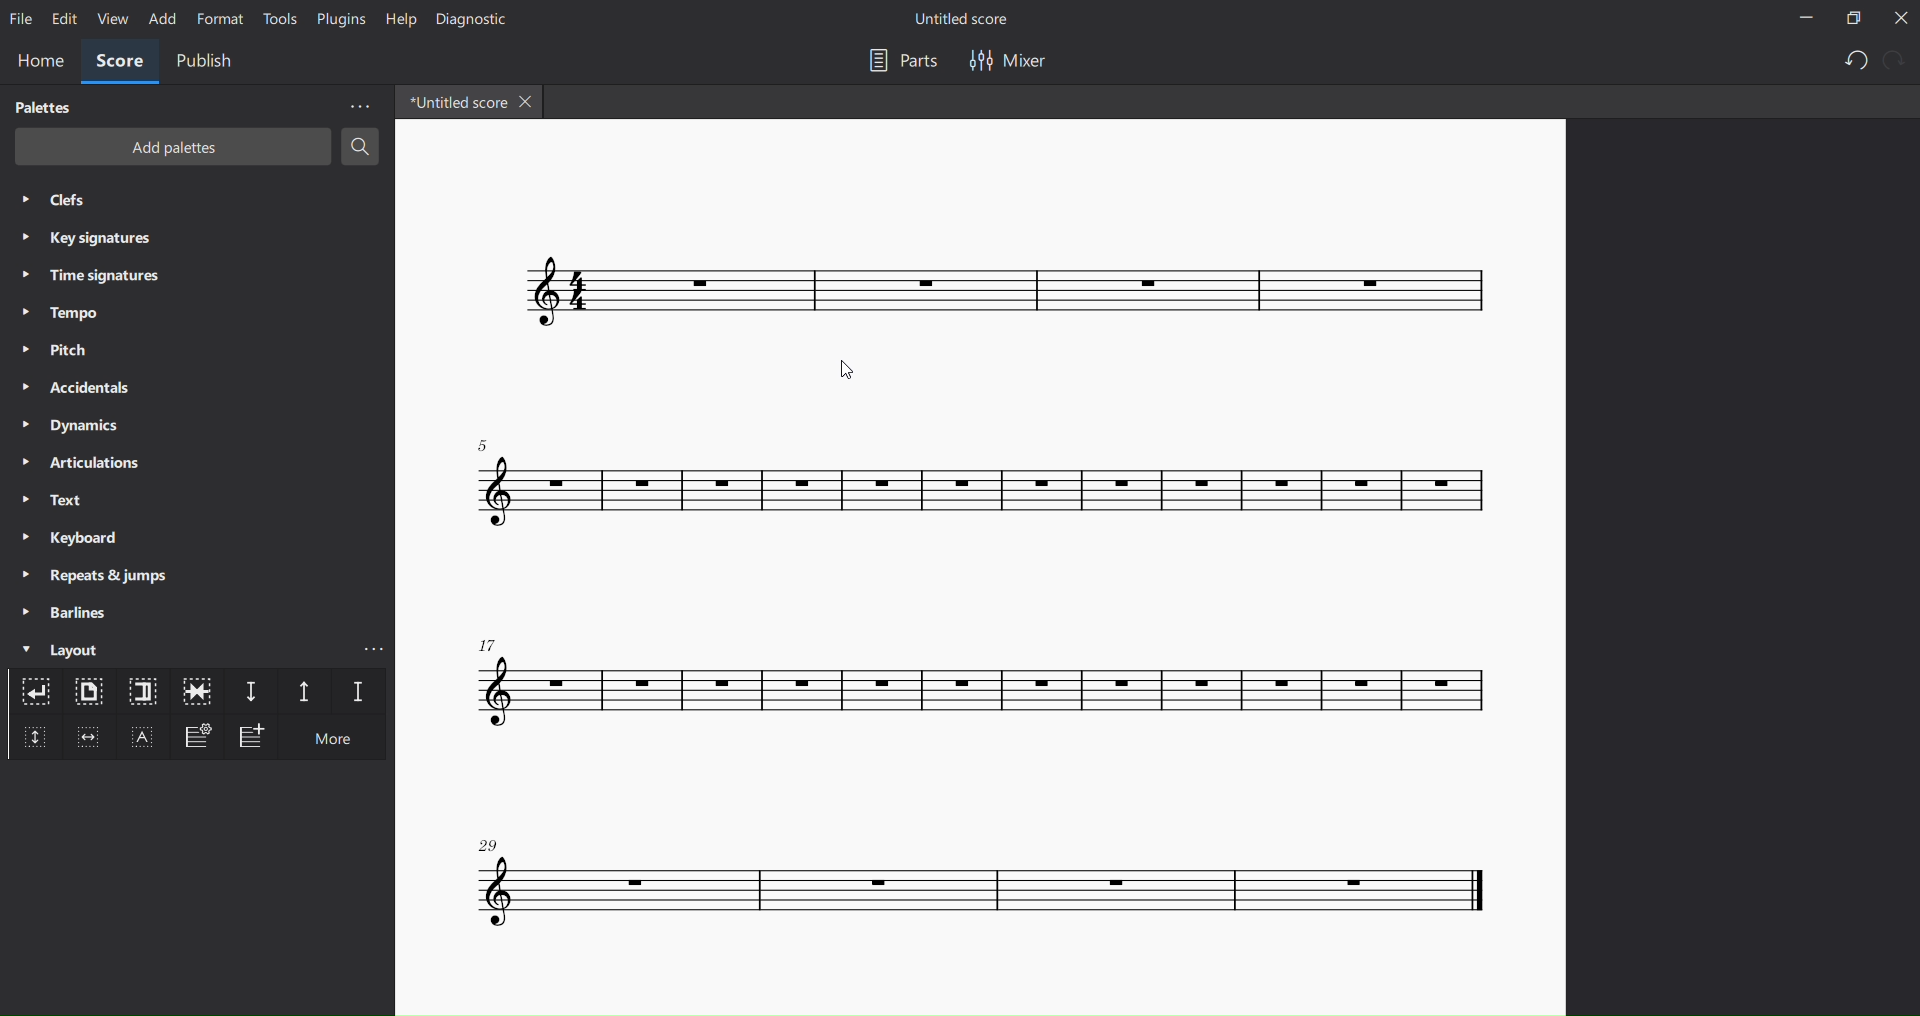  What do you see at coordinates (960, 890) in the screenshot?
I see `score with changed layout` at bounding box center [960, 890].